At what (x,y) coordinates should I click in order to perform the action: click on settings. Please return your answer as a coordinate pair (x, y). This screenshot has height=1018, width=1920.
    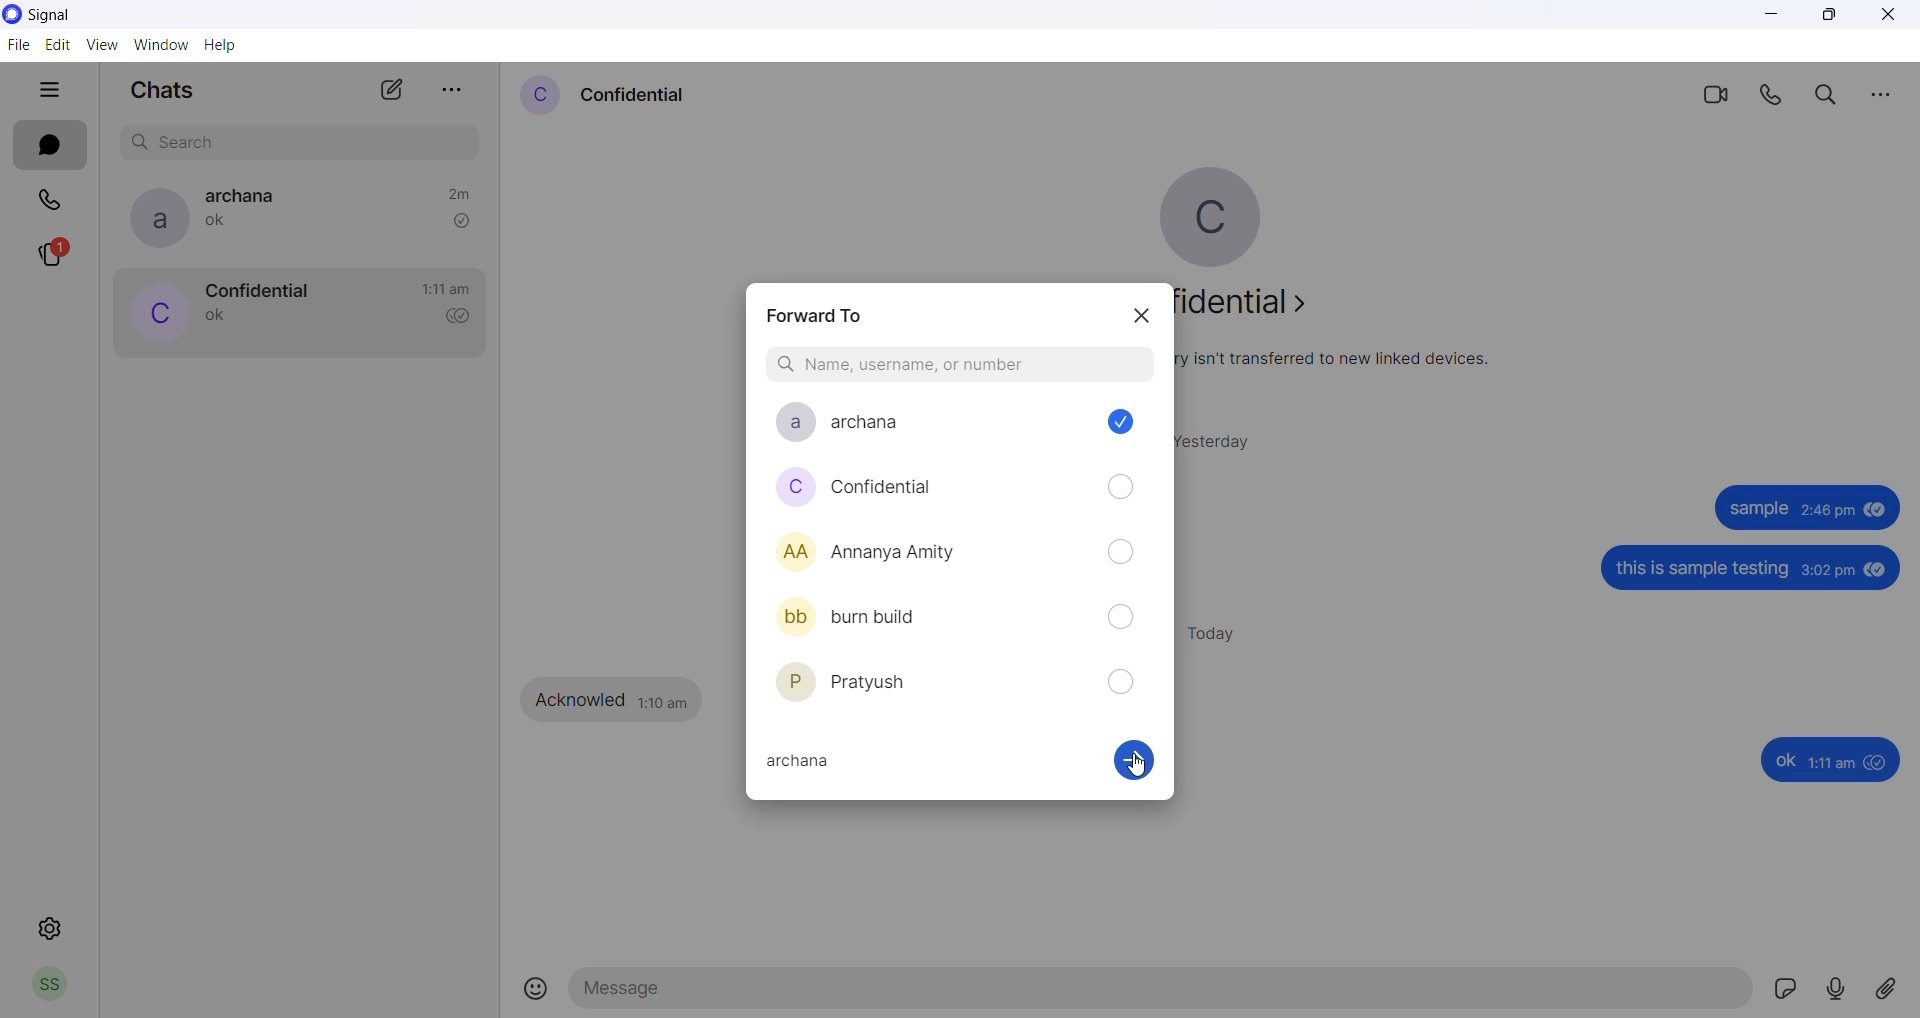
    Looking at the image, I should click on (50, 929).